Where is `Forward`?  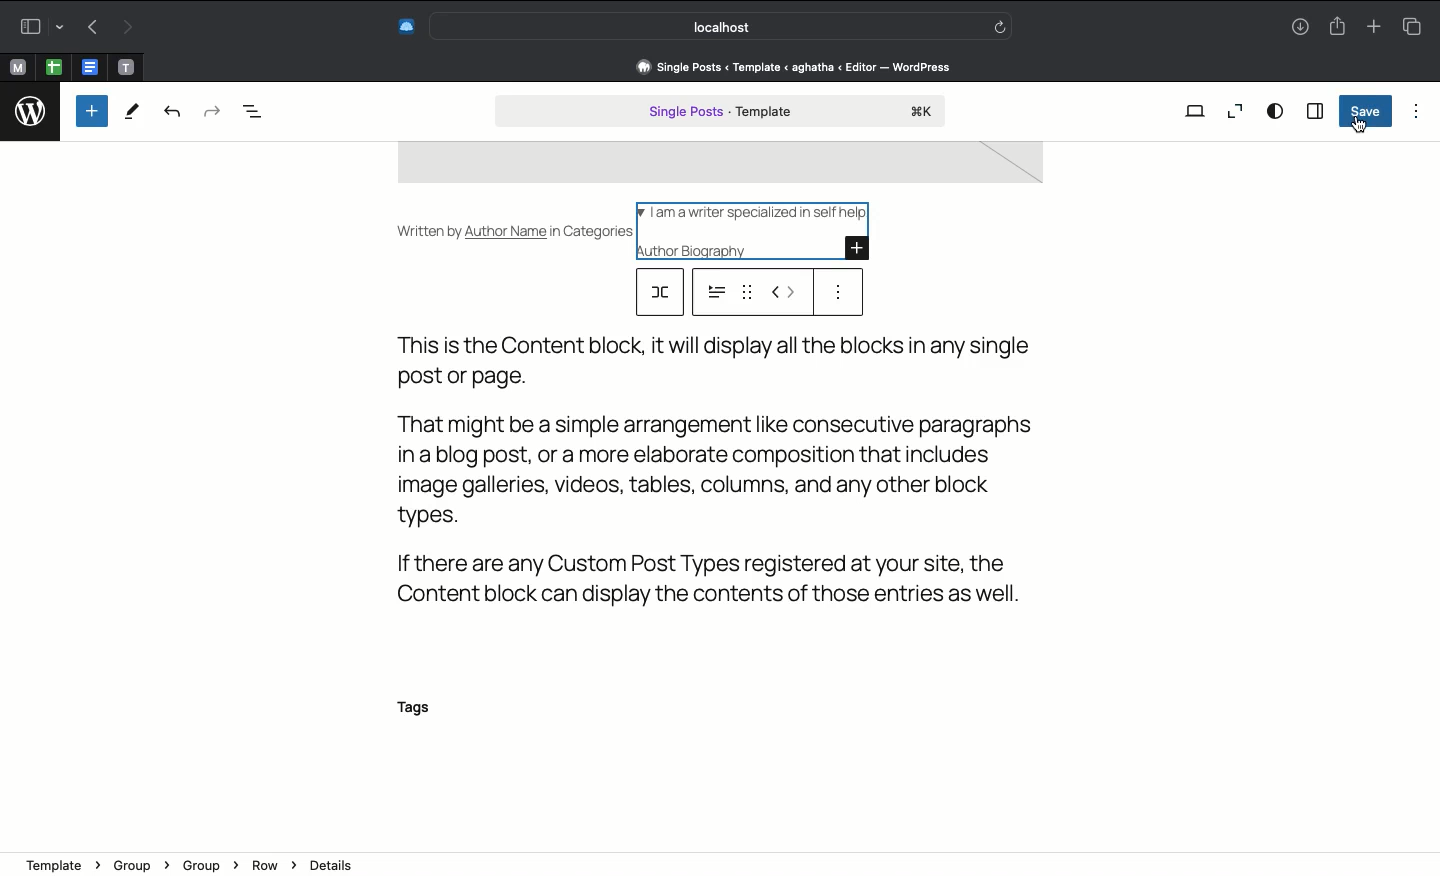
Forward is located at coordinates (129, 28).